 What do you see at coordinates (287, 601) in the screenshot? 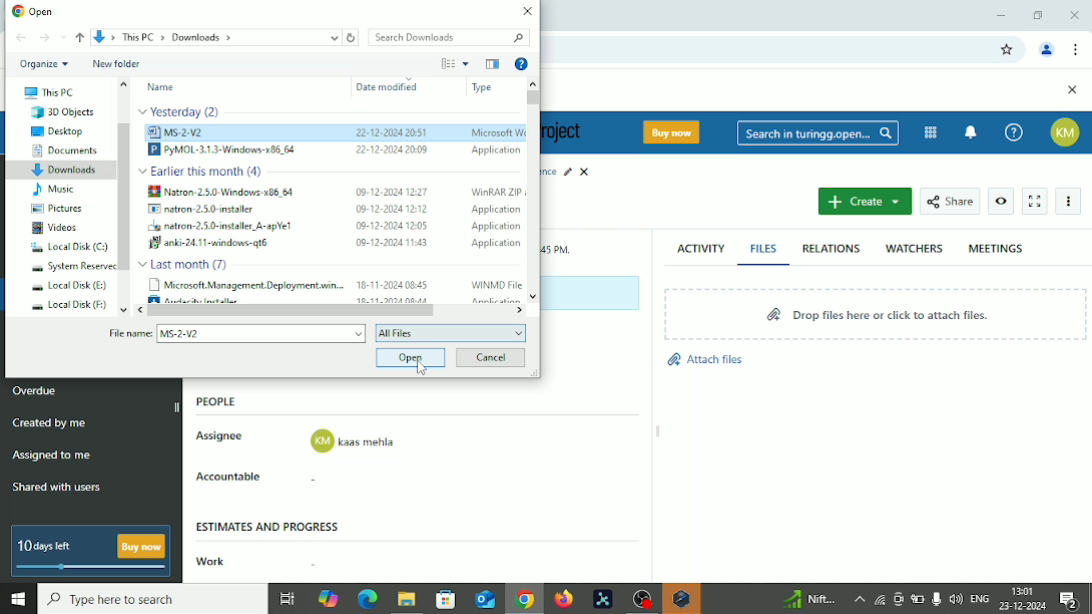
I see `Task view` at bounding box center [287, 601].